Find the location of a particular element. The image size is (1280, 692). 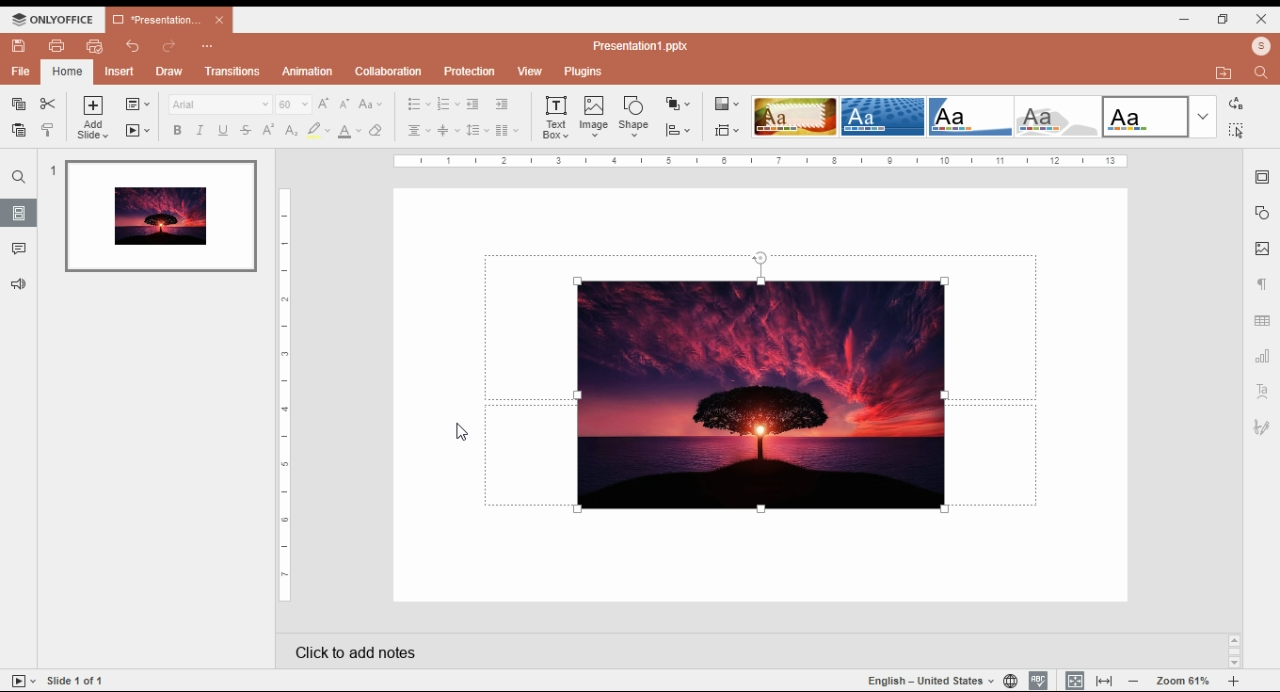

start slideshow is located at coordinates (22, 681).